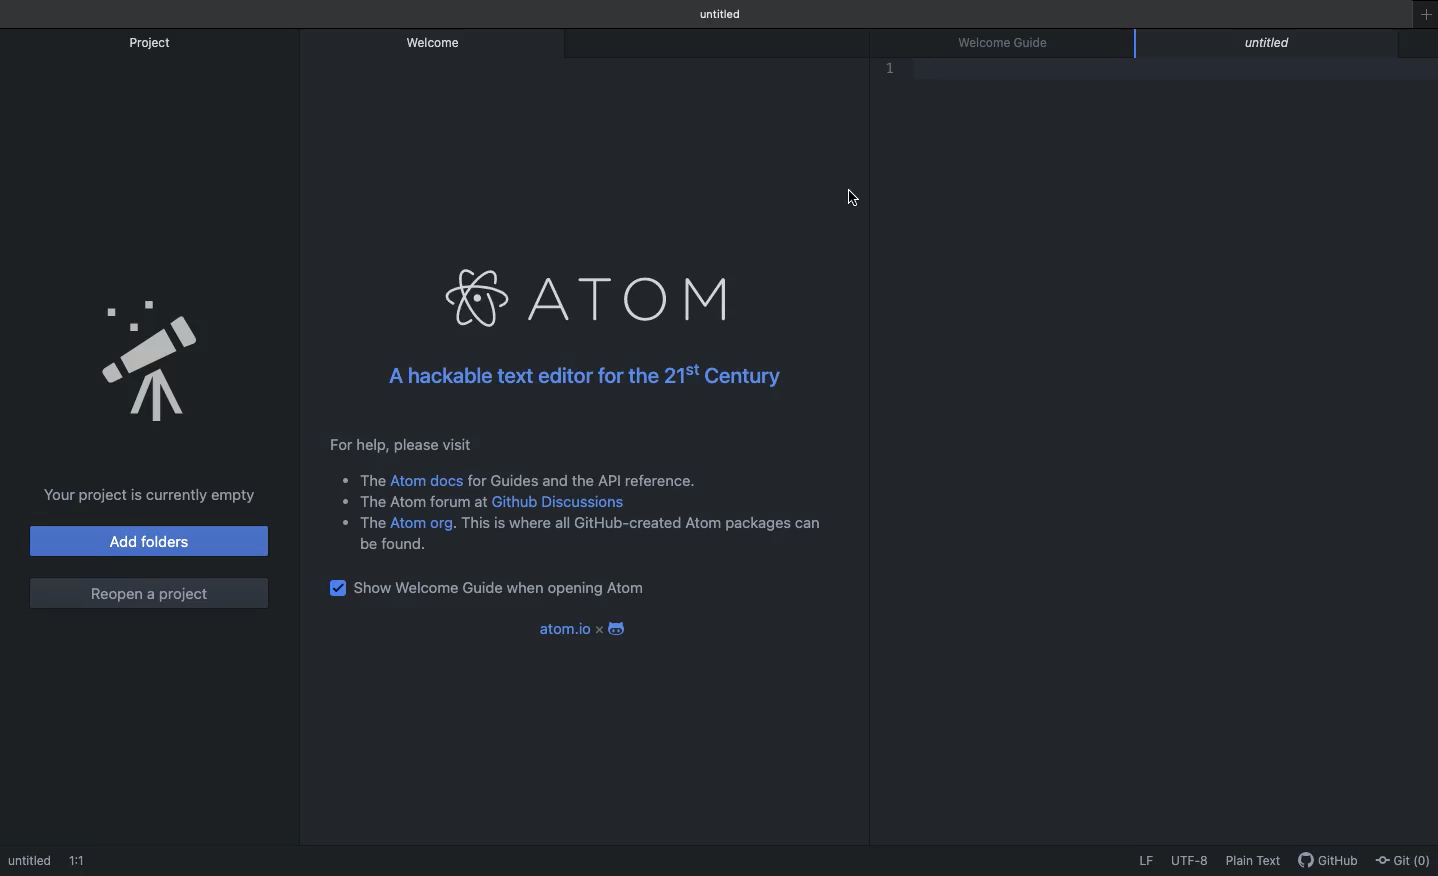  I want to click on Atom docs Link, so click(427, 478).